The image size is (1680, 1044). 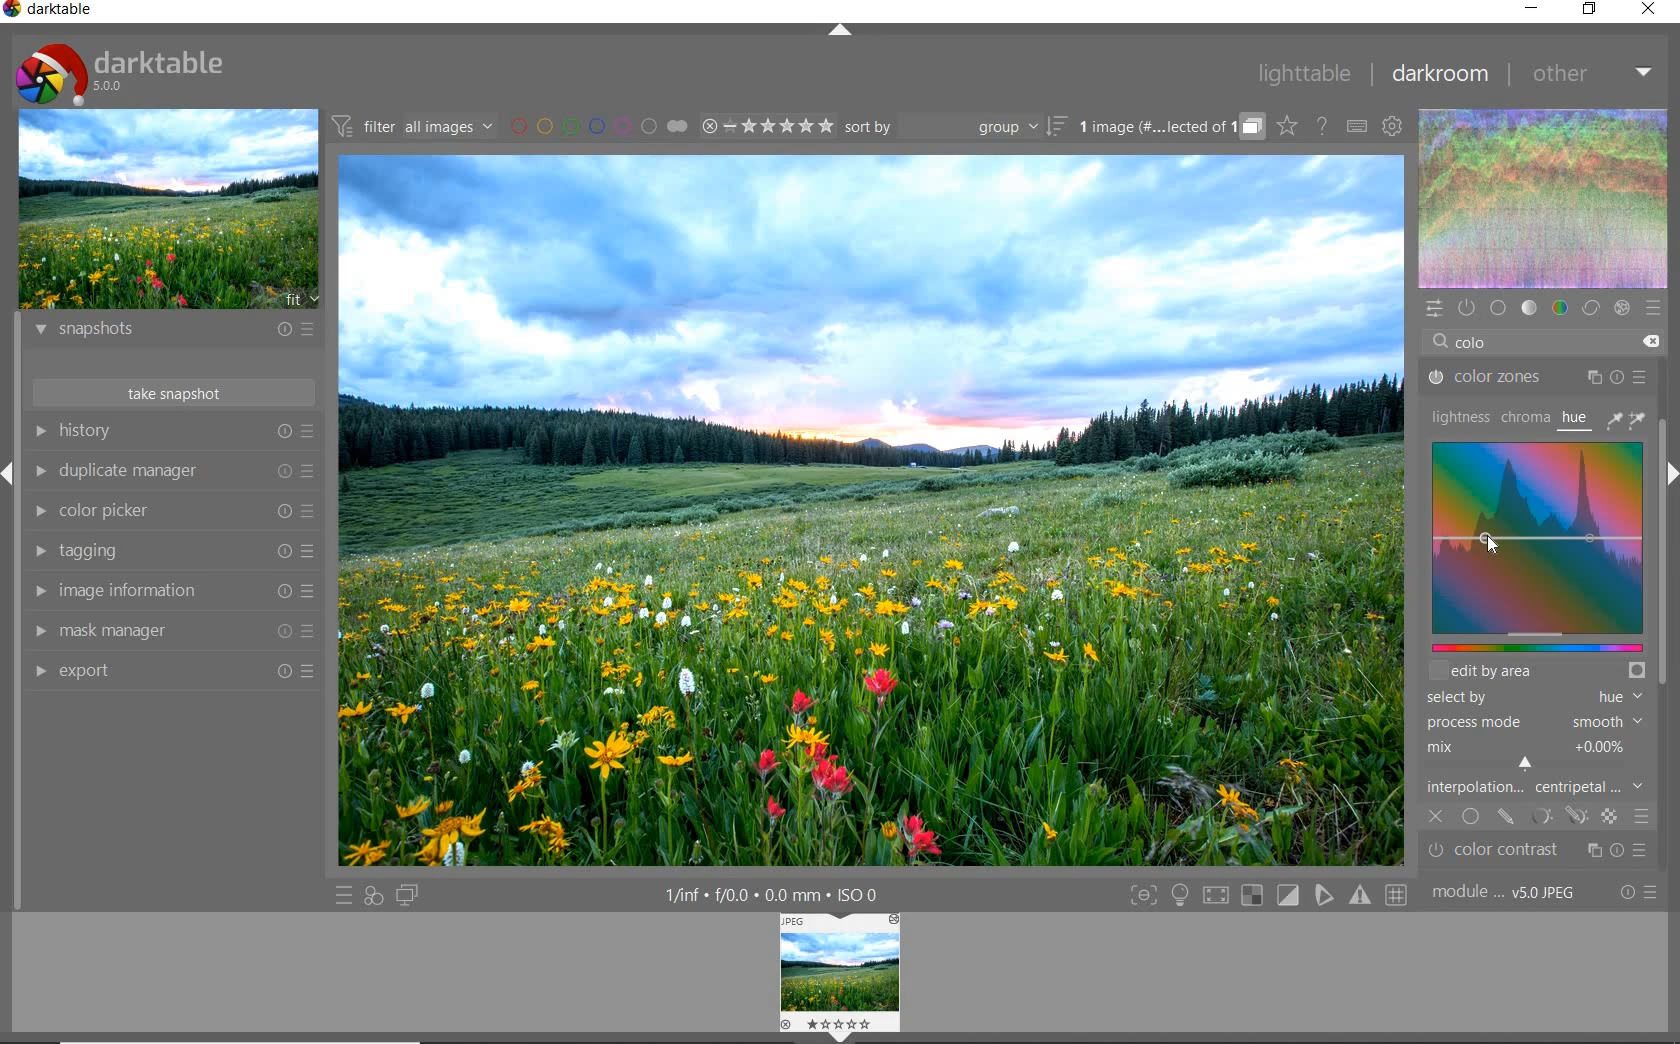 What do you see at coordinates (1442, 75) in the screenshot?
I see `darkroom` at bounding box center [1442, 75].